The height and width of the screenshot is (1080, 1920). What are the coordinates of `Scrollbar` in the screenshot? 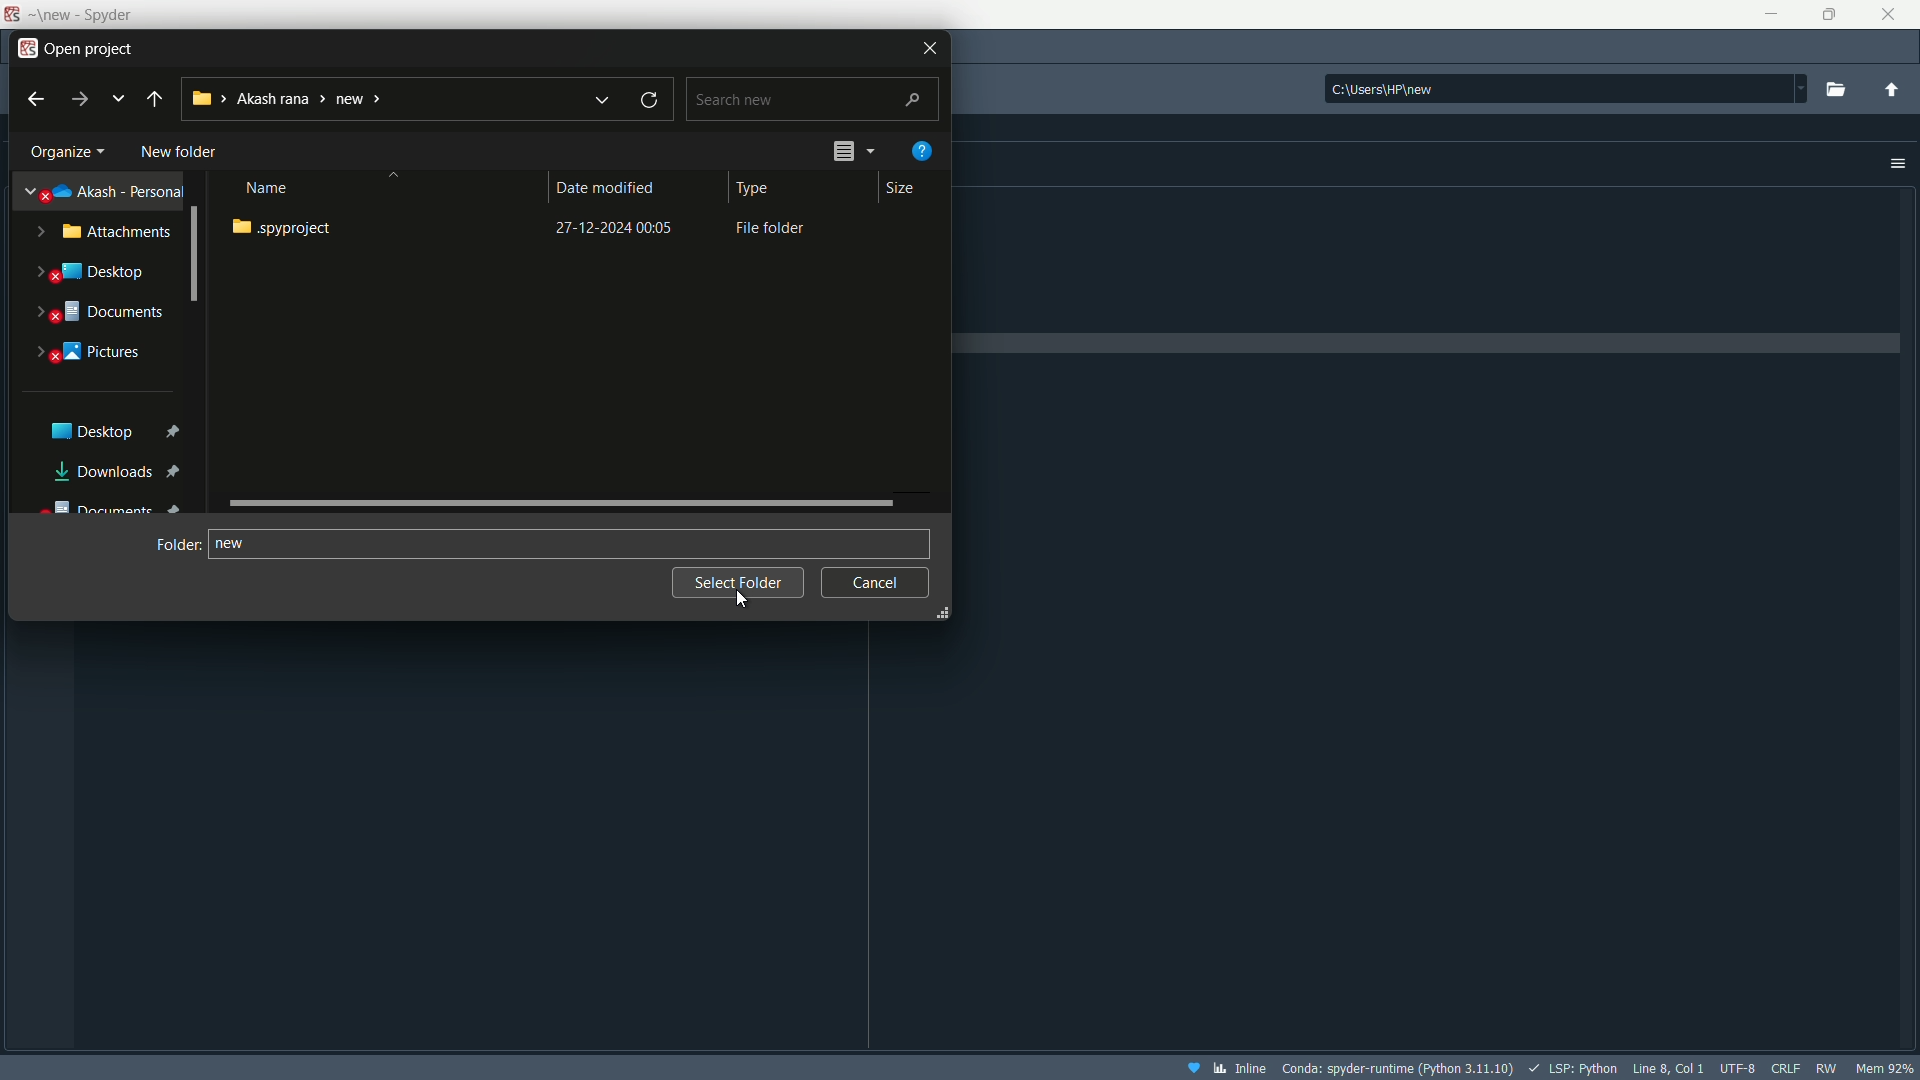 It's located at (564, 501).